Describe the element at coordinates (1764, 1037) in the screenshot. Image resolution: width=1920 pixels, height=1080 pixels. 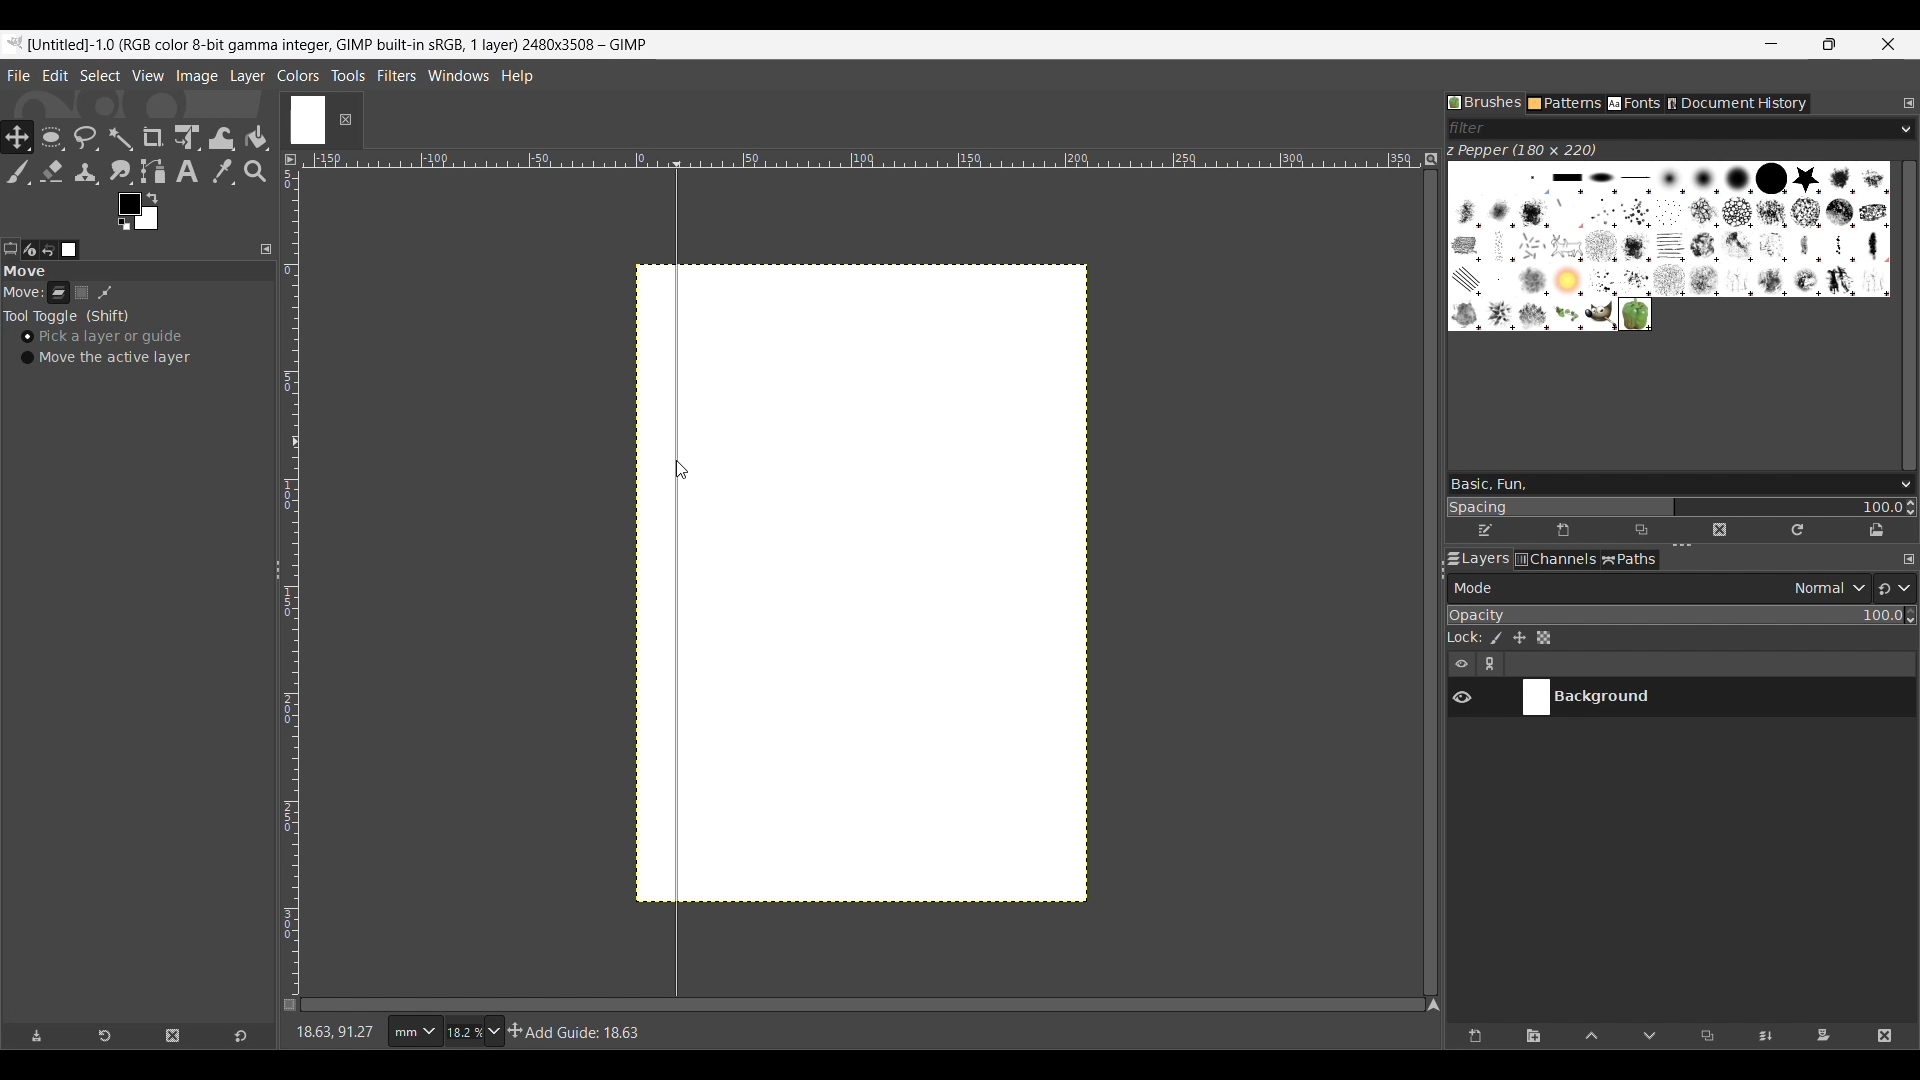
I see `Merge layer with first visible layer below it` at that location.